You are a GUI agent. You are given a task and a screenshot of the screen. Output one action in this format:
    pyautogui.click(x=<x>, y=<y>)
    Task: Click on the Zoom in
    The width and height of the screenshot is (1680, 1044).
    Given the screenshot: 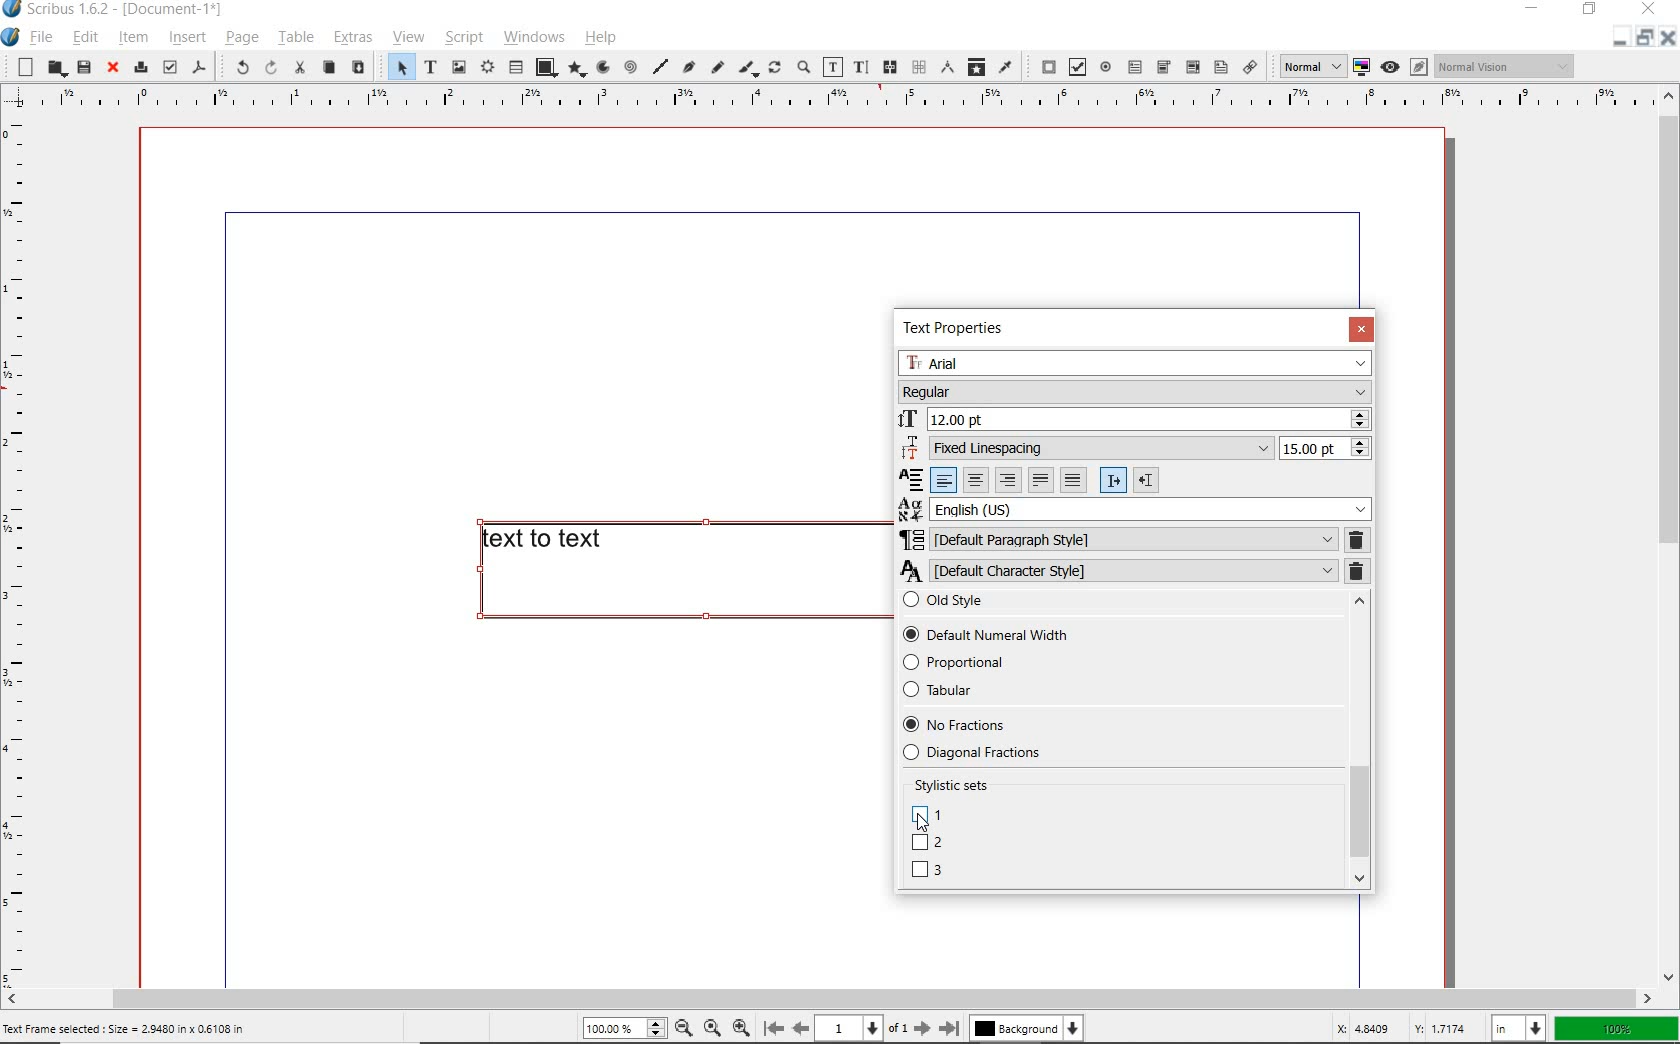 What is the action you would take?
    pyautogui.click(x=741, y=1026)
    